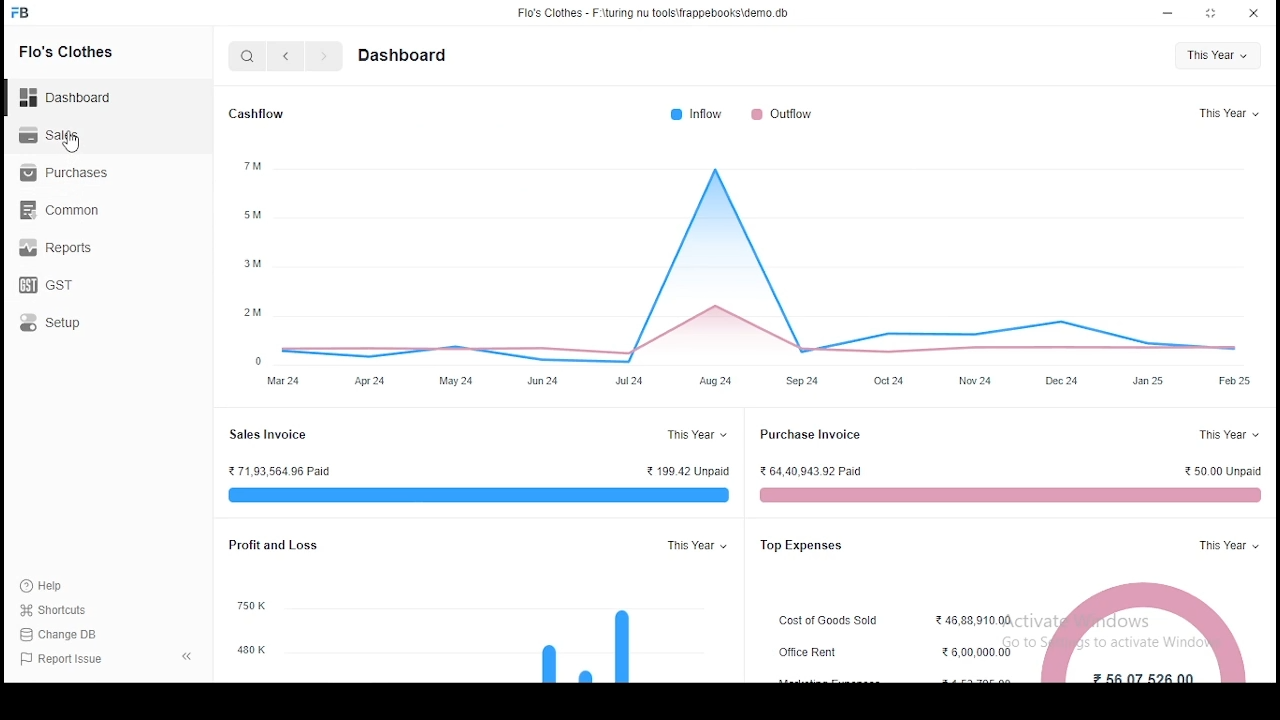 The height and width of the screenshot is (720, 1280). I want to click on setup, so click(56, 323).